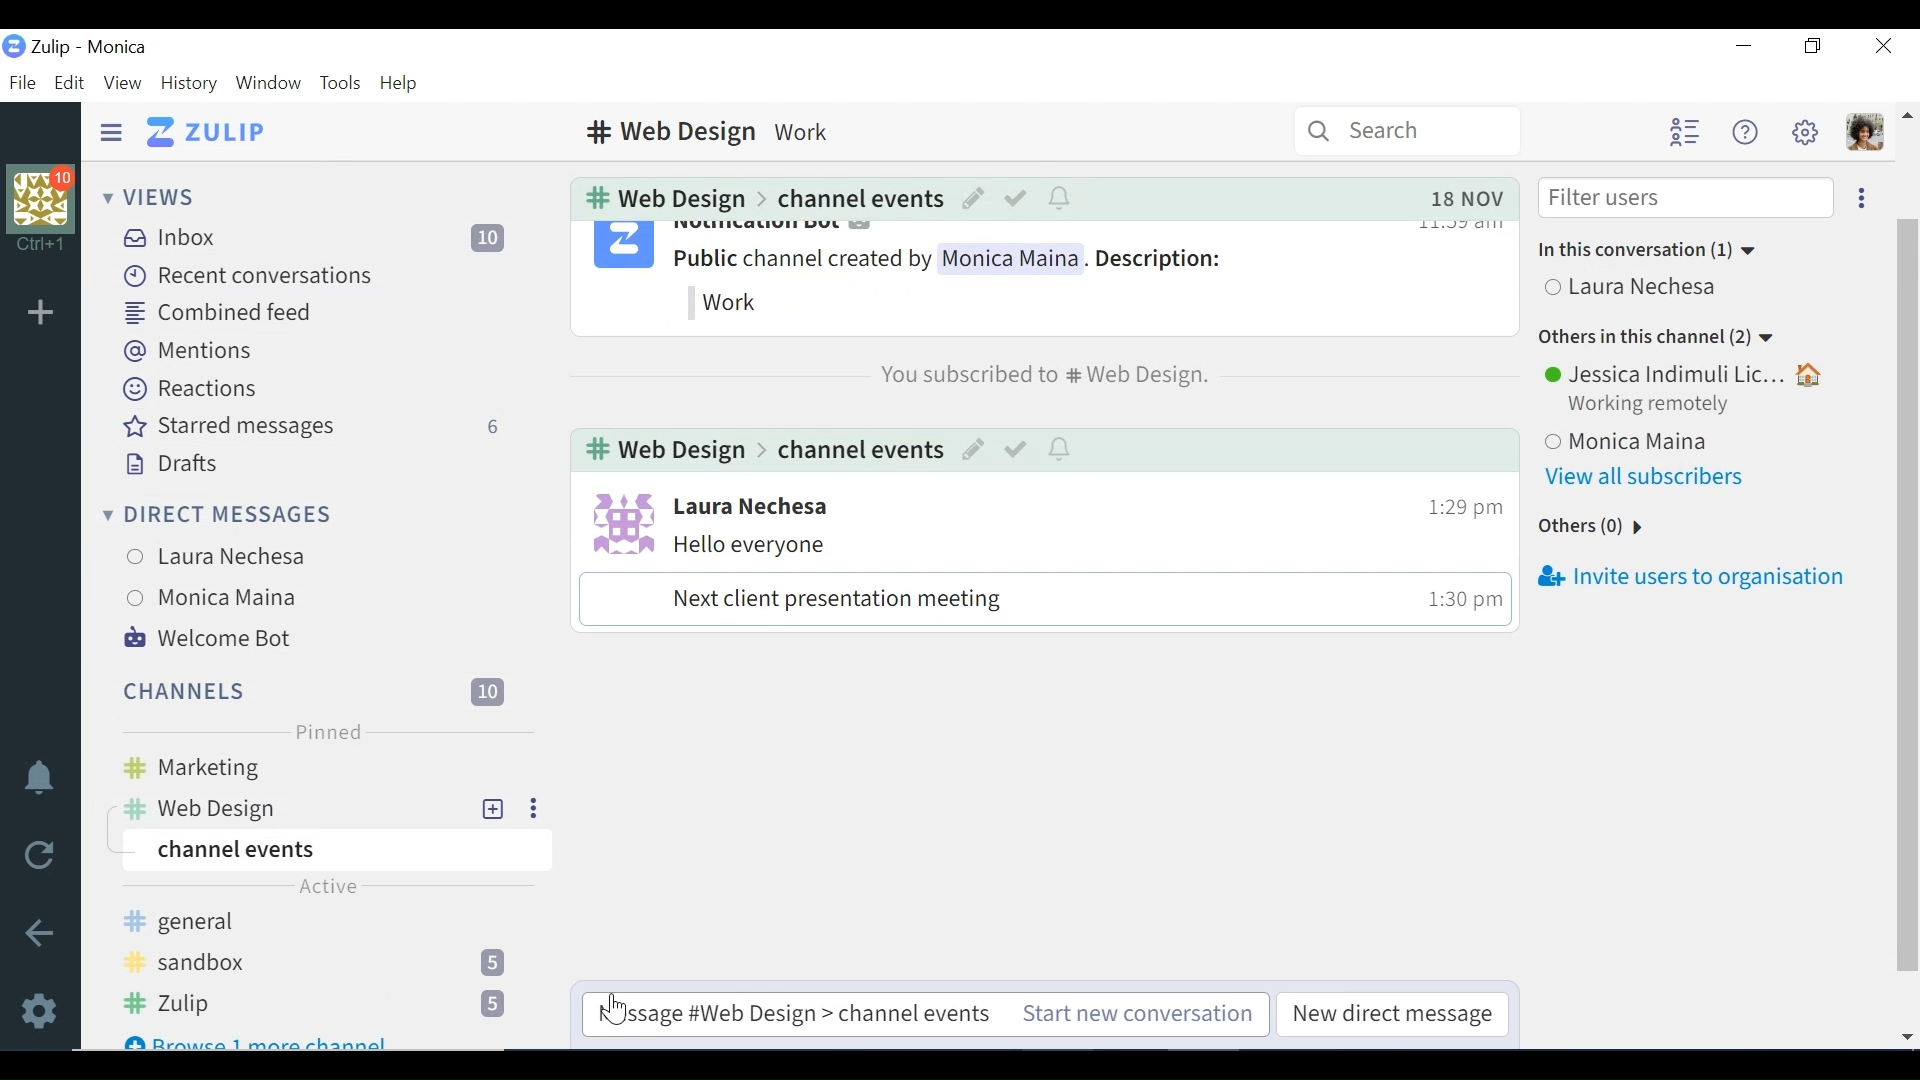  What do you see at coordinates (188, 83) in the screenshot?
I see `History` at bounding box center [188, 83].